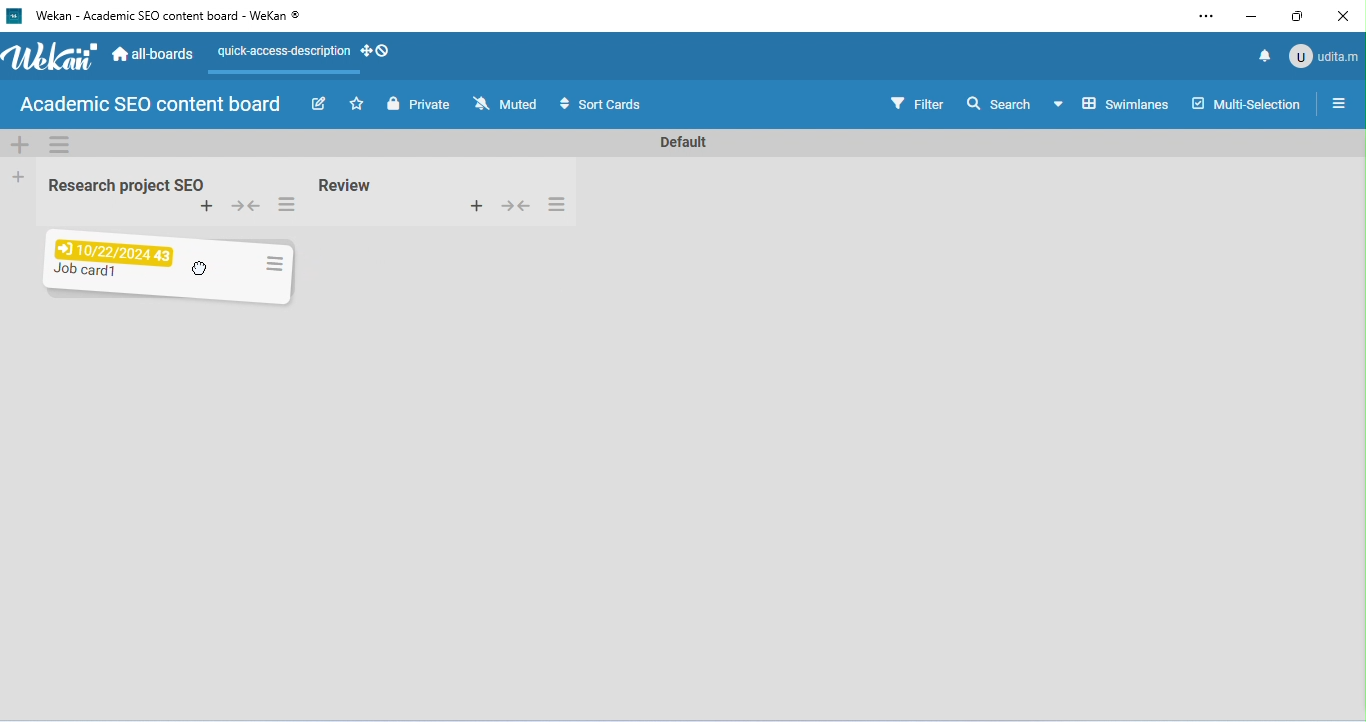  What do you see at coordinates (165, 15) in the screenshot?
I see `current window: Wekan - Academic SEO content board - WeKan` at bounding box center [165, 15].